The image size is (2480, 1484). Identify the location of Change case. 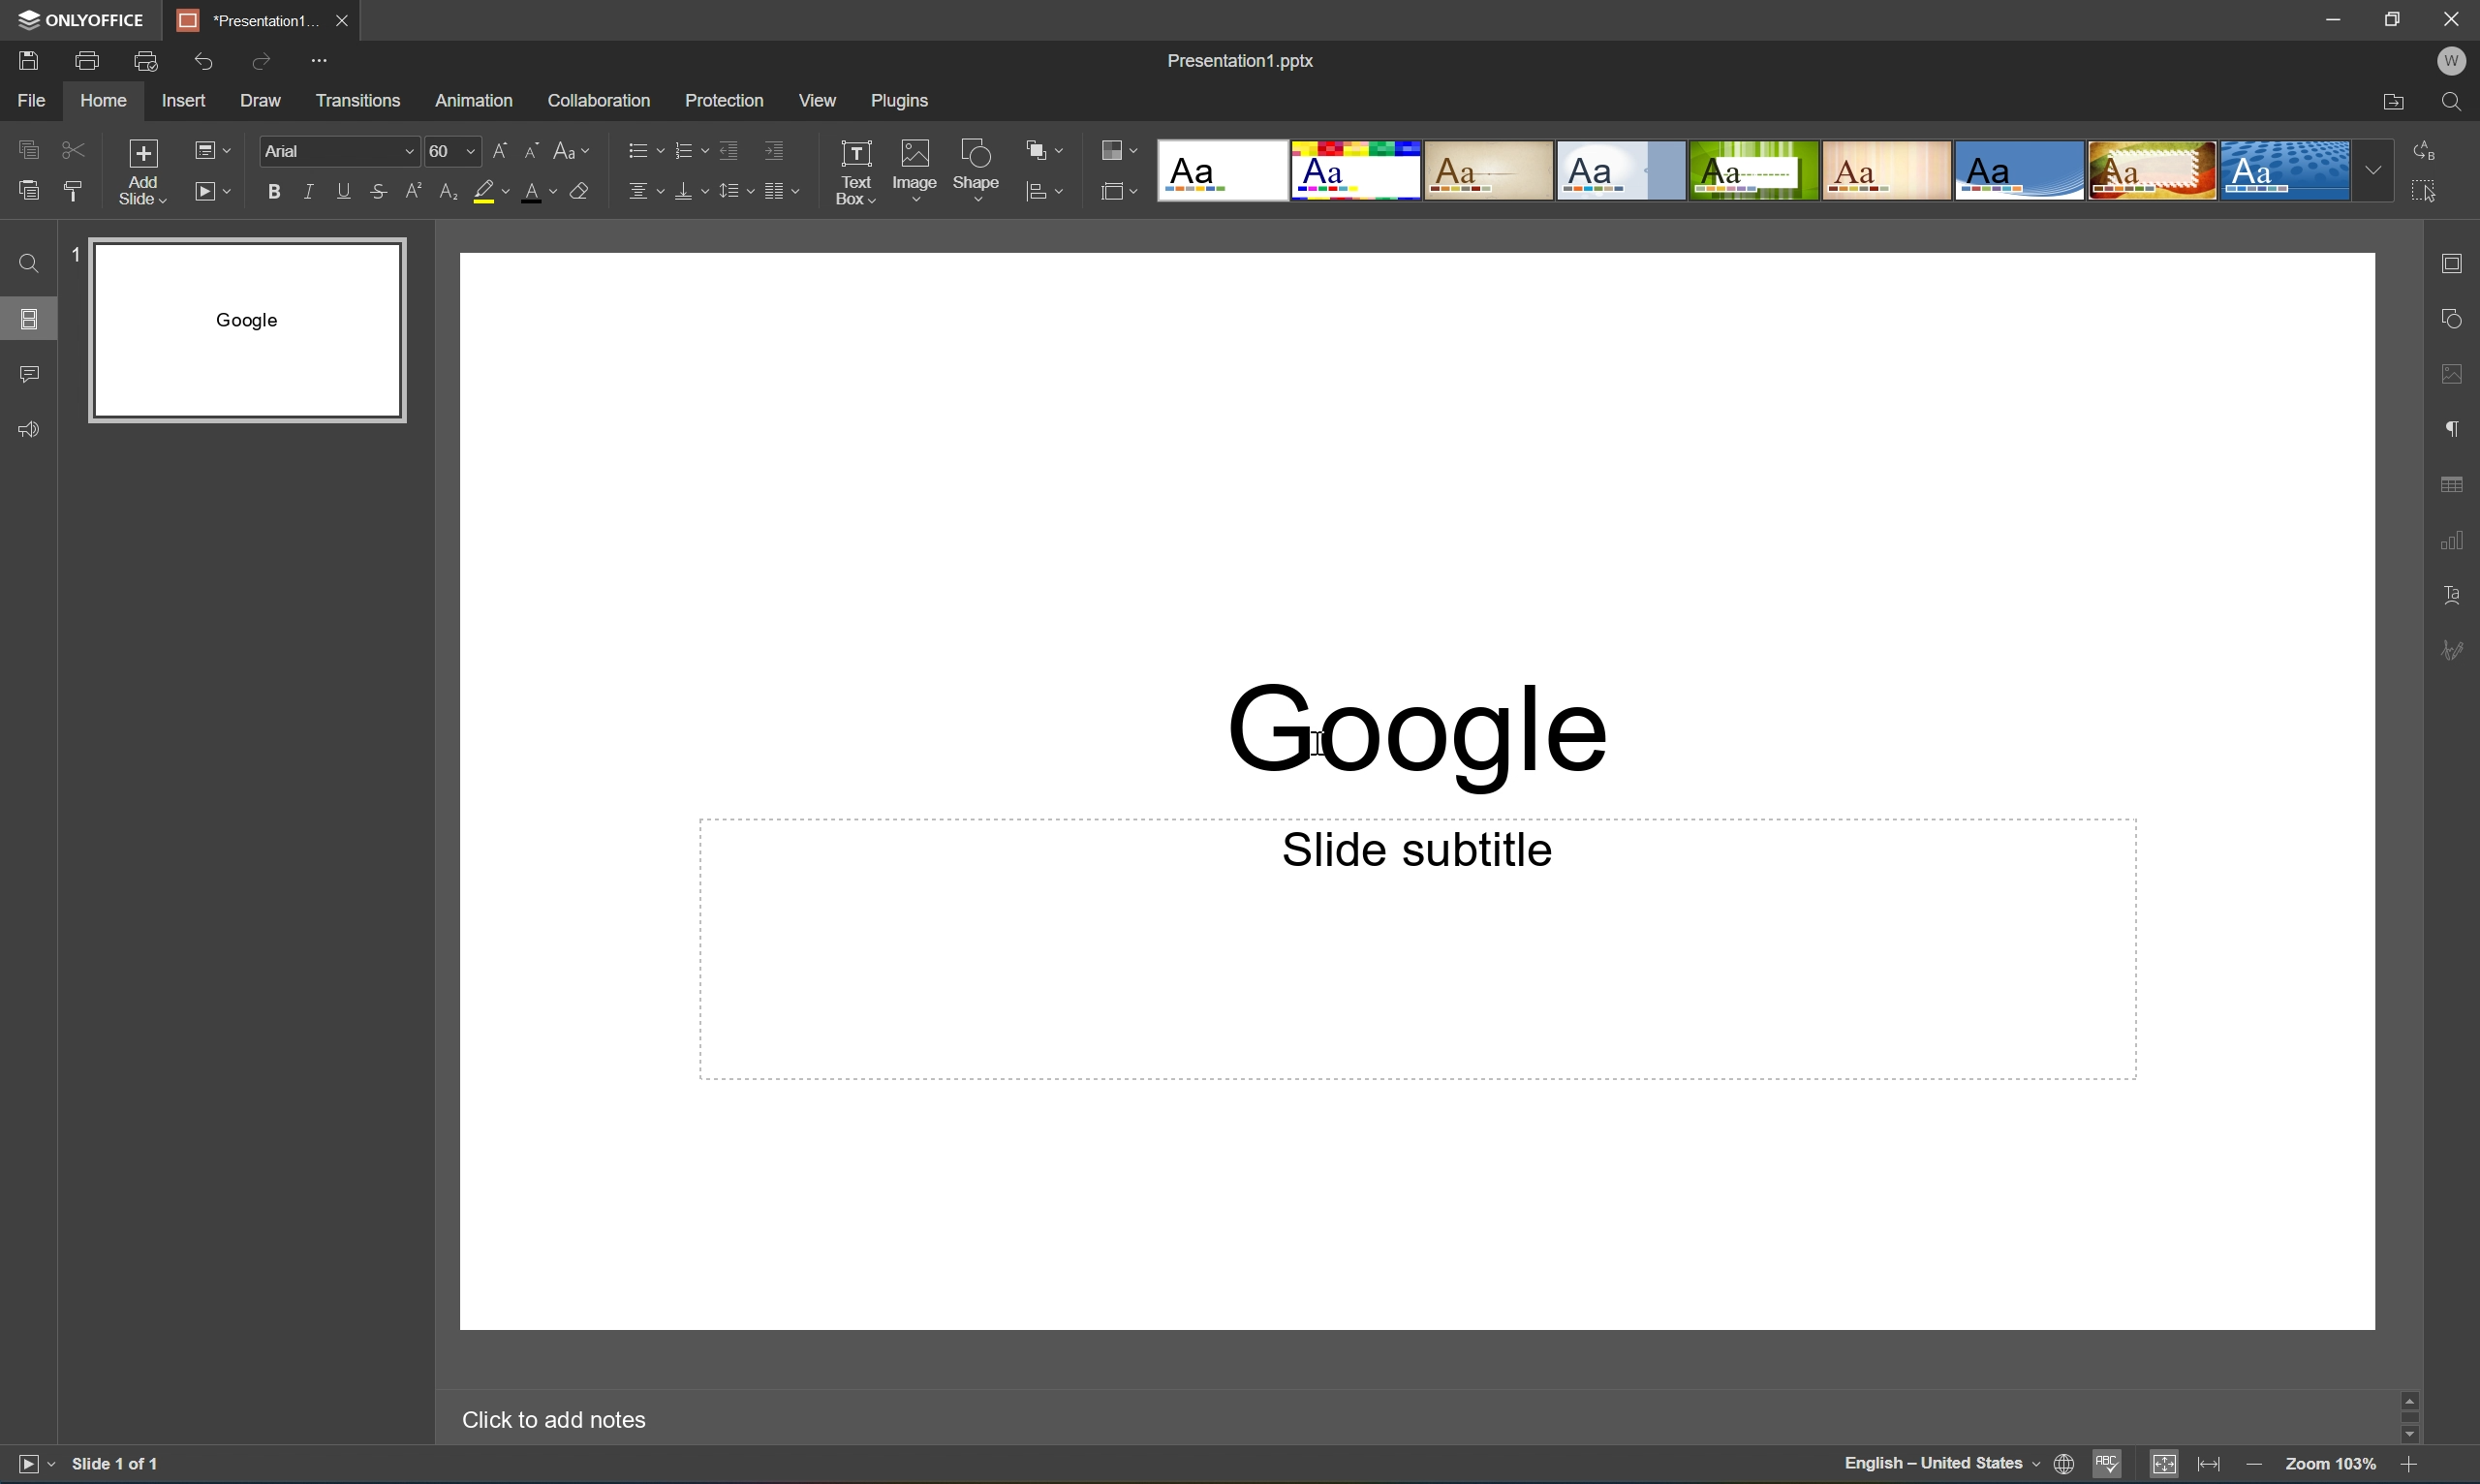
(580, 152).